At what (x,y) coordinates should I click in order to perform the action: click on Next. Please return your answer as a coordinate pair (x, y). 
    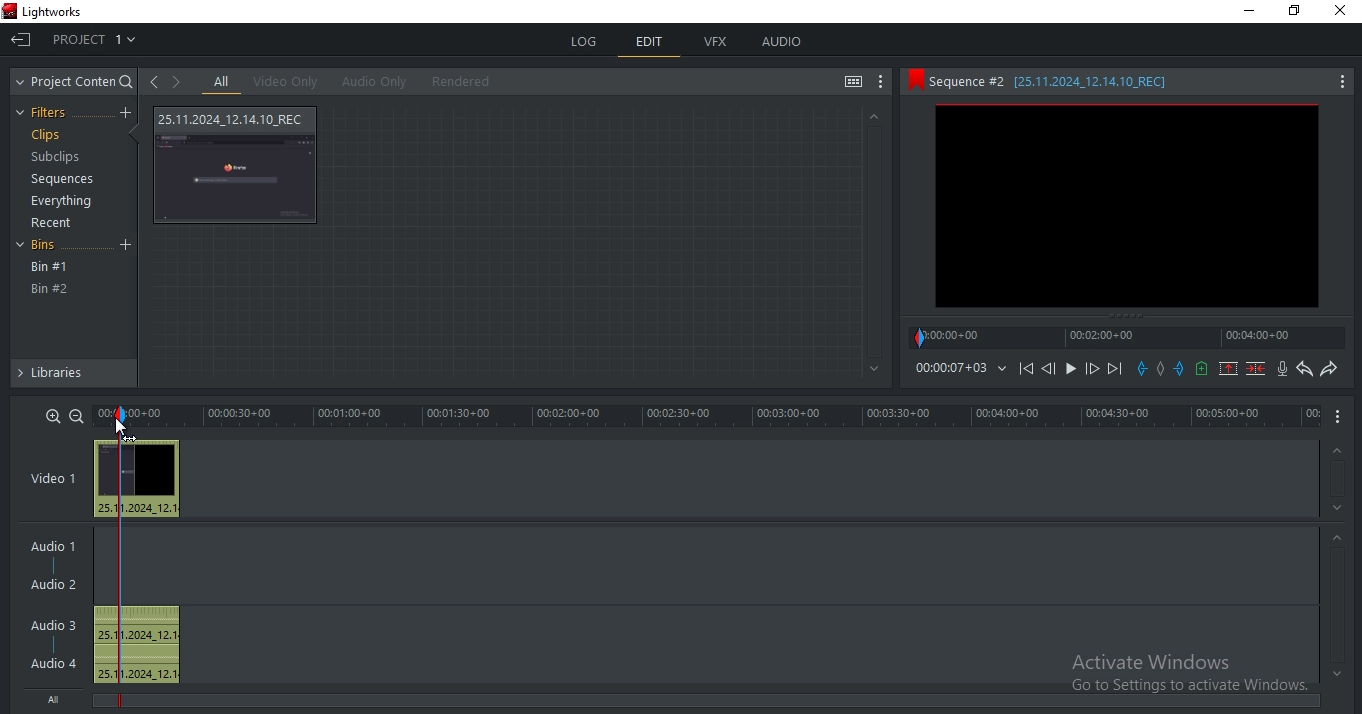
    Looking at the image, I should click on (1117, 368).